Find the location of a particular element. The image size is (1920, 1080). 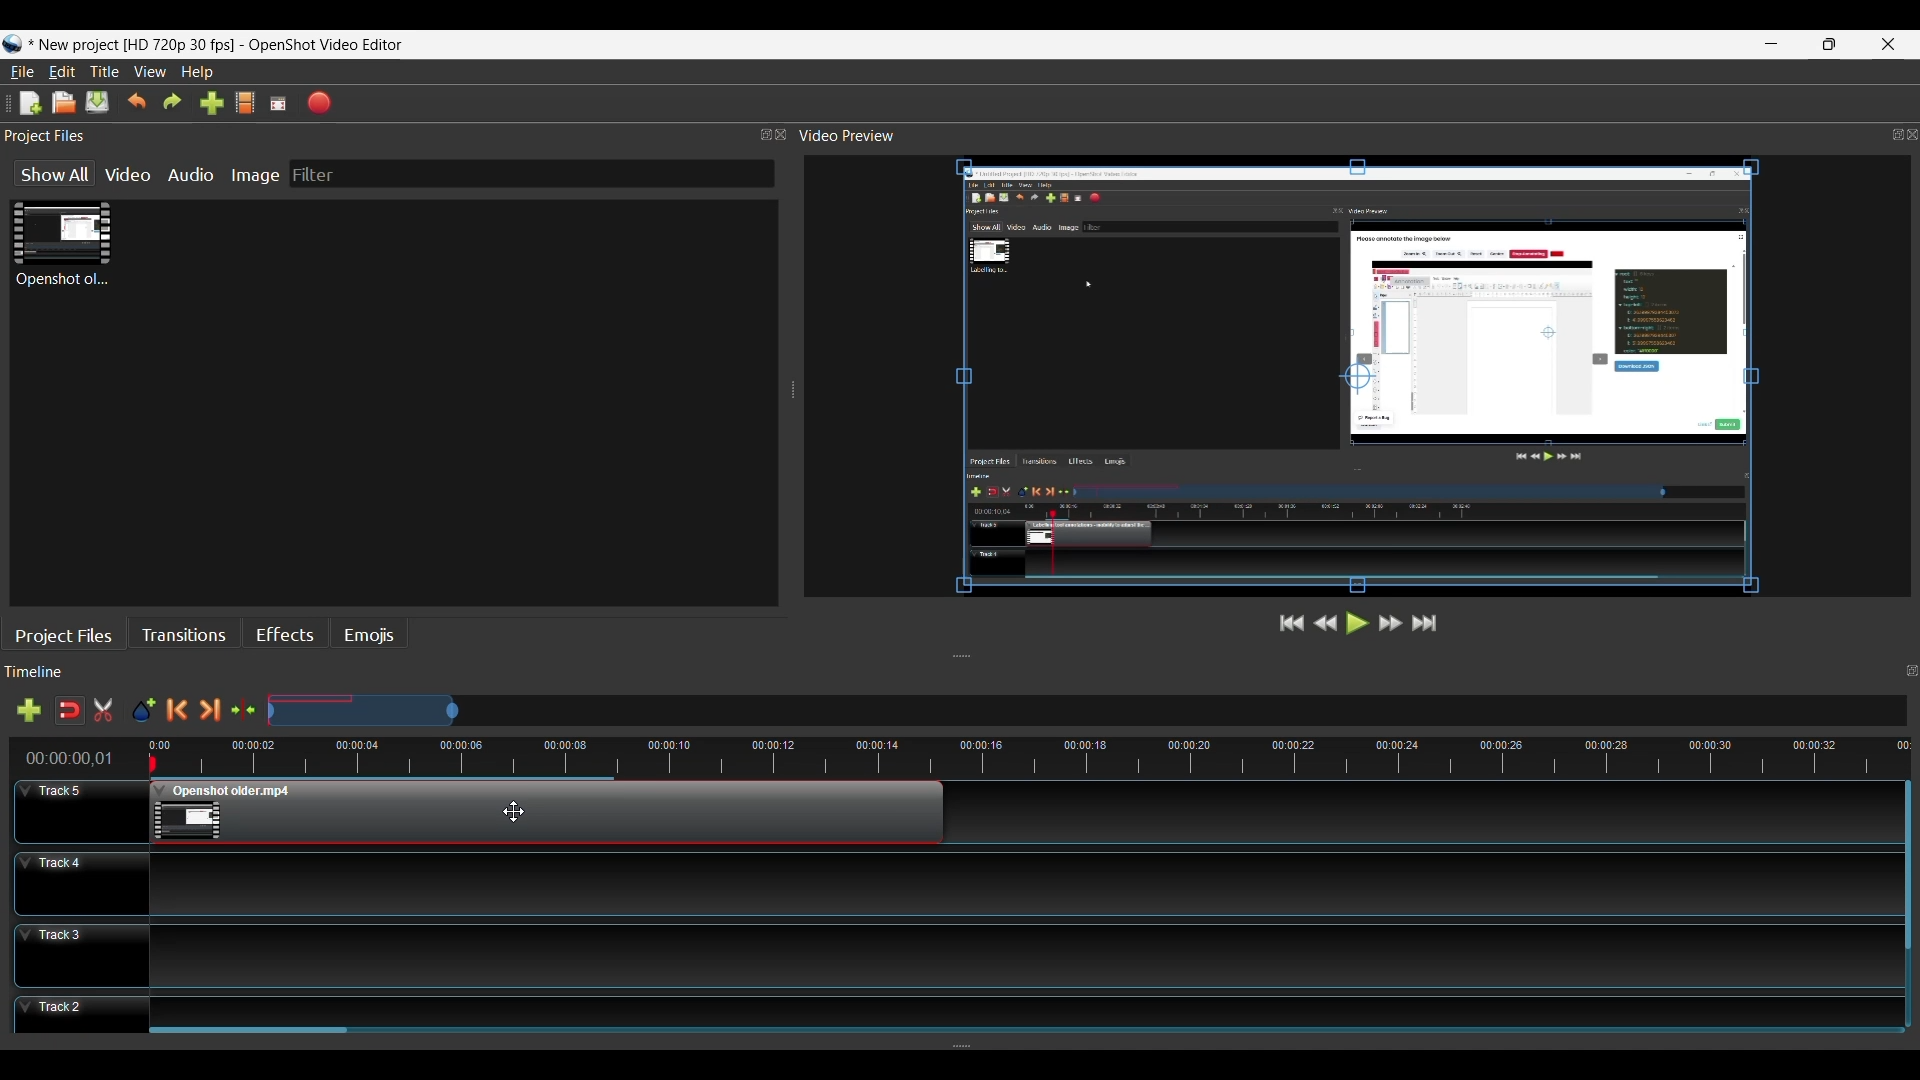

Clip at Track Panel is located at coordinates (549, 813).